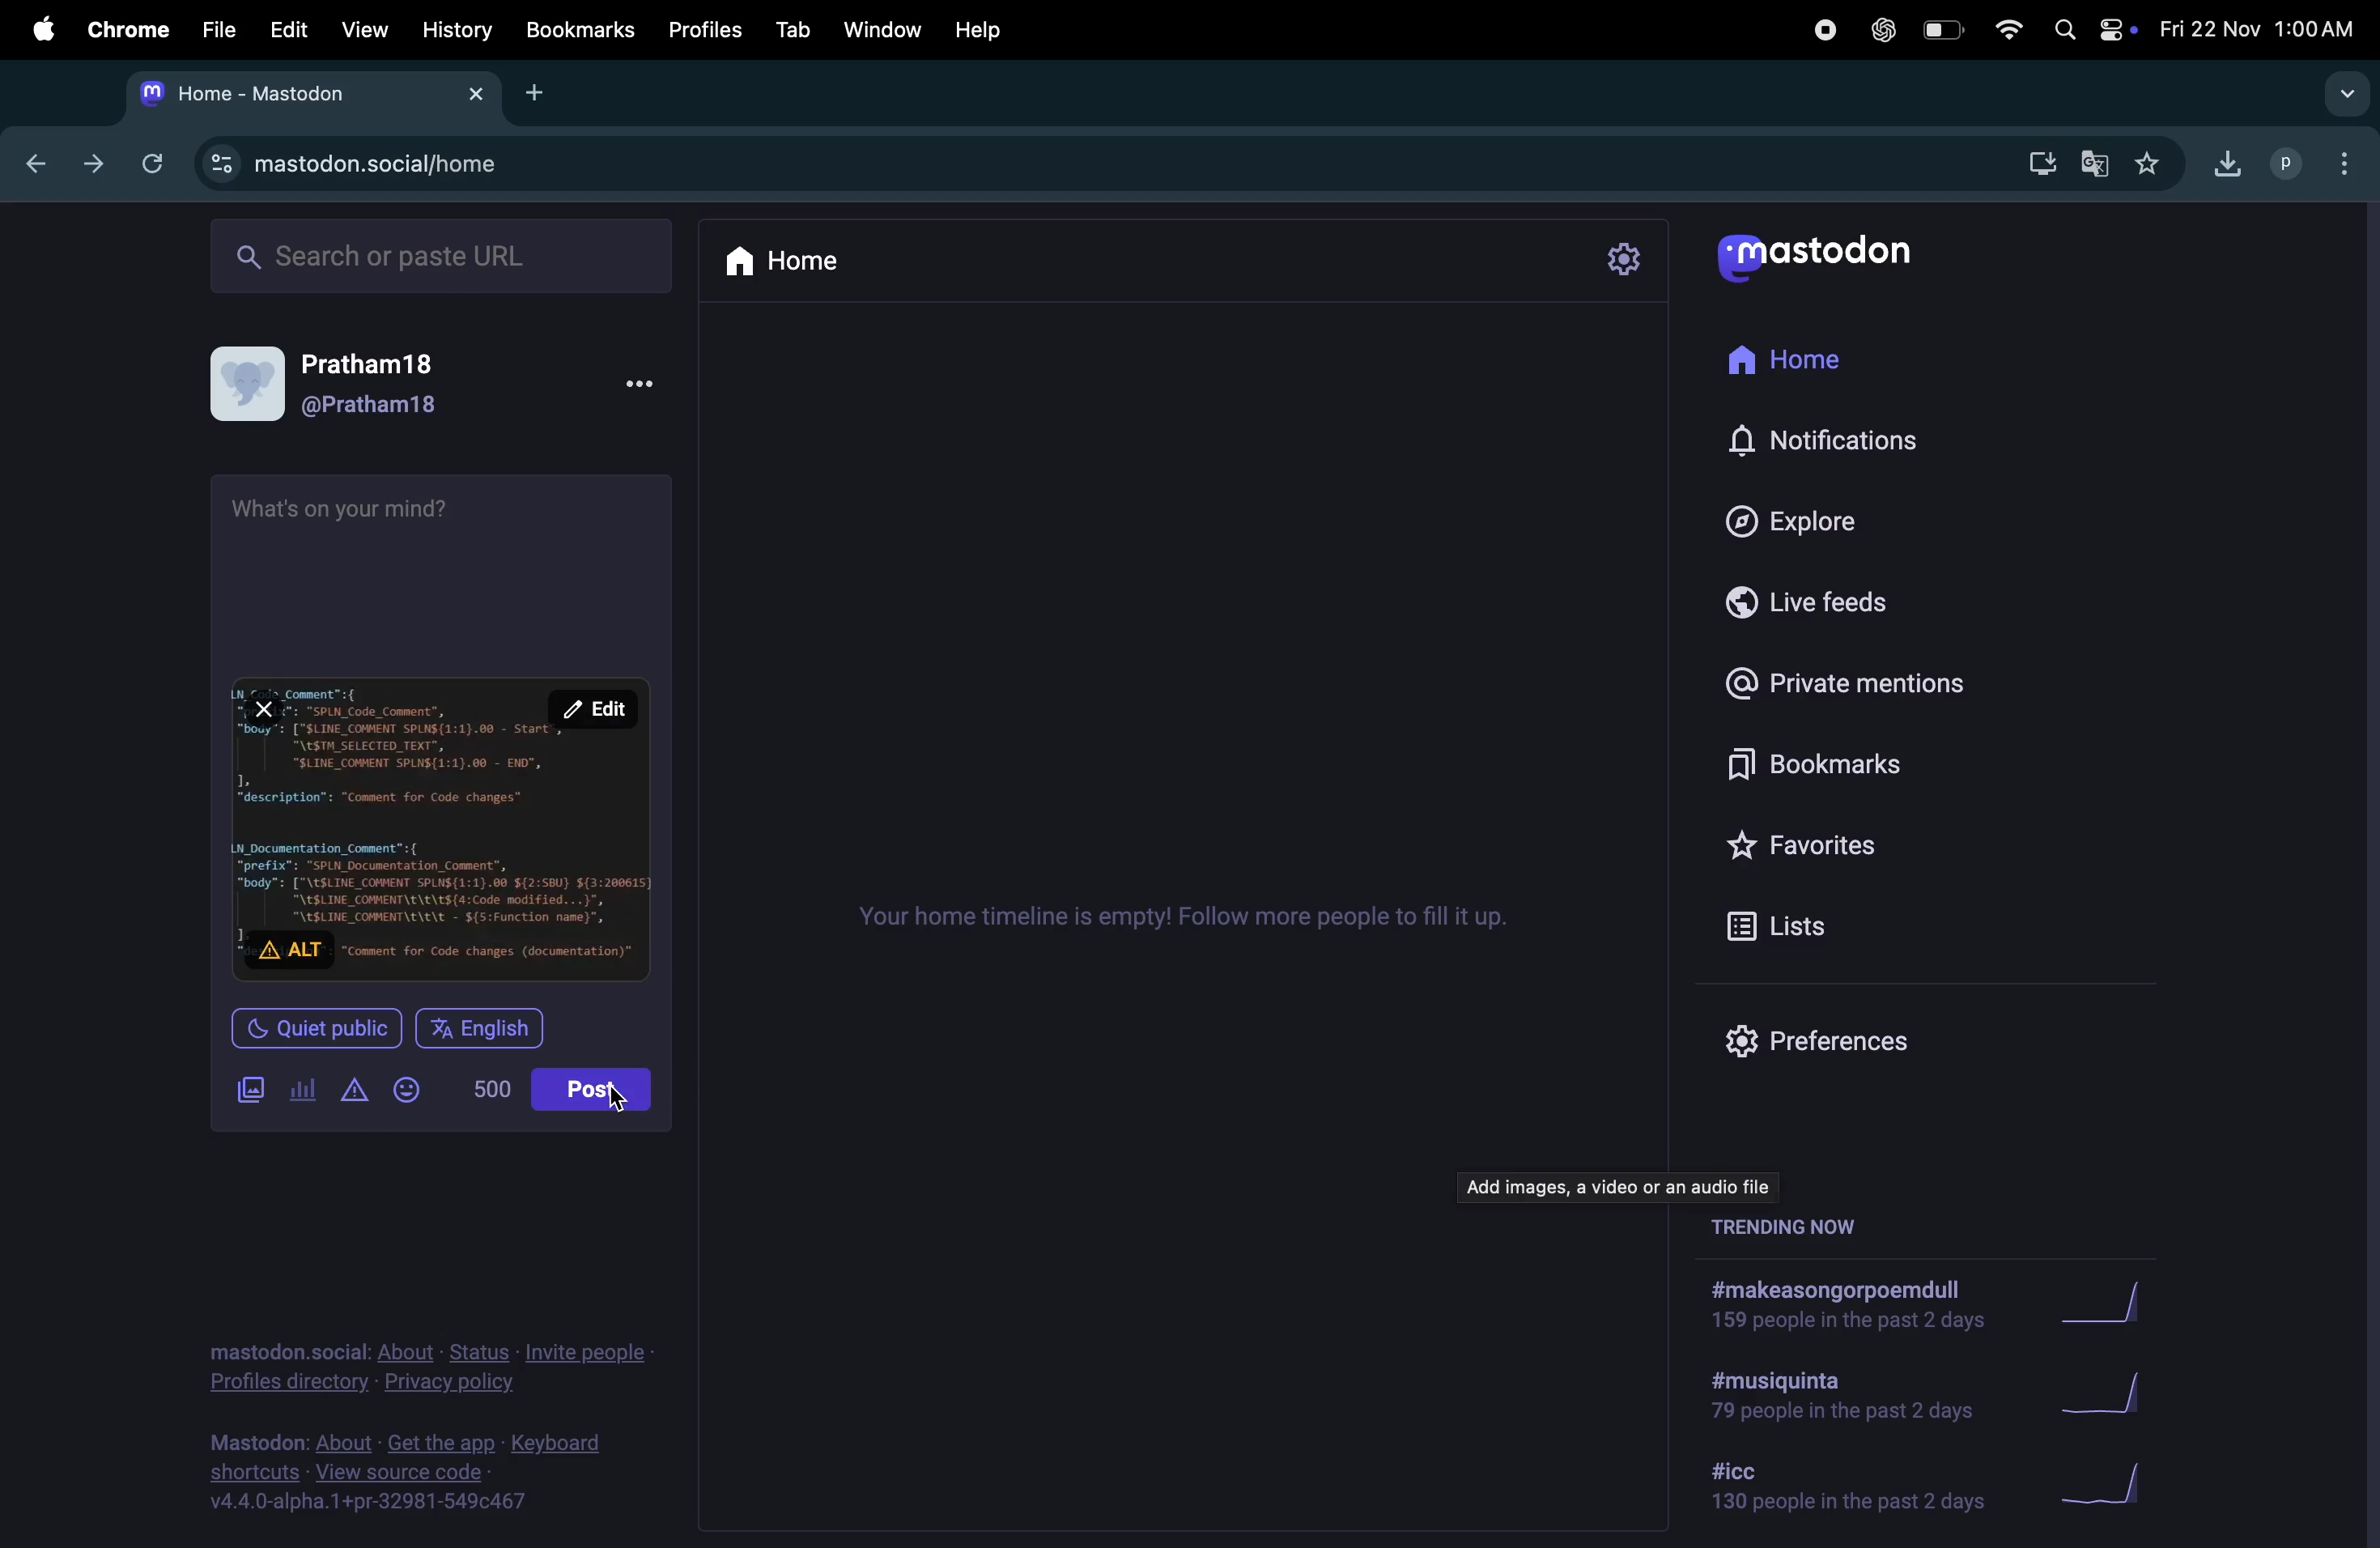 The image size is (2380, 1548). I want to click on source code, so click(436, 1471).